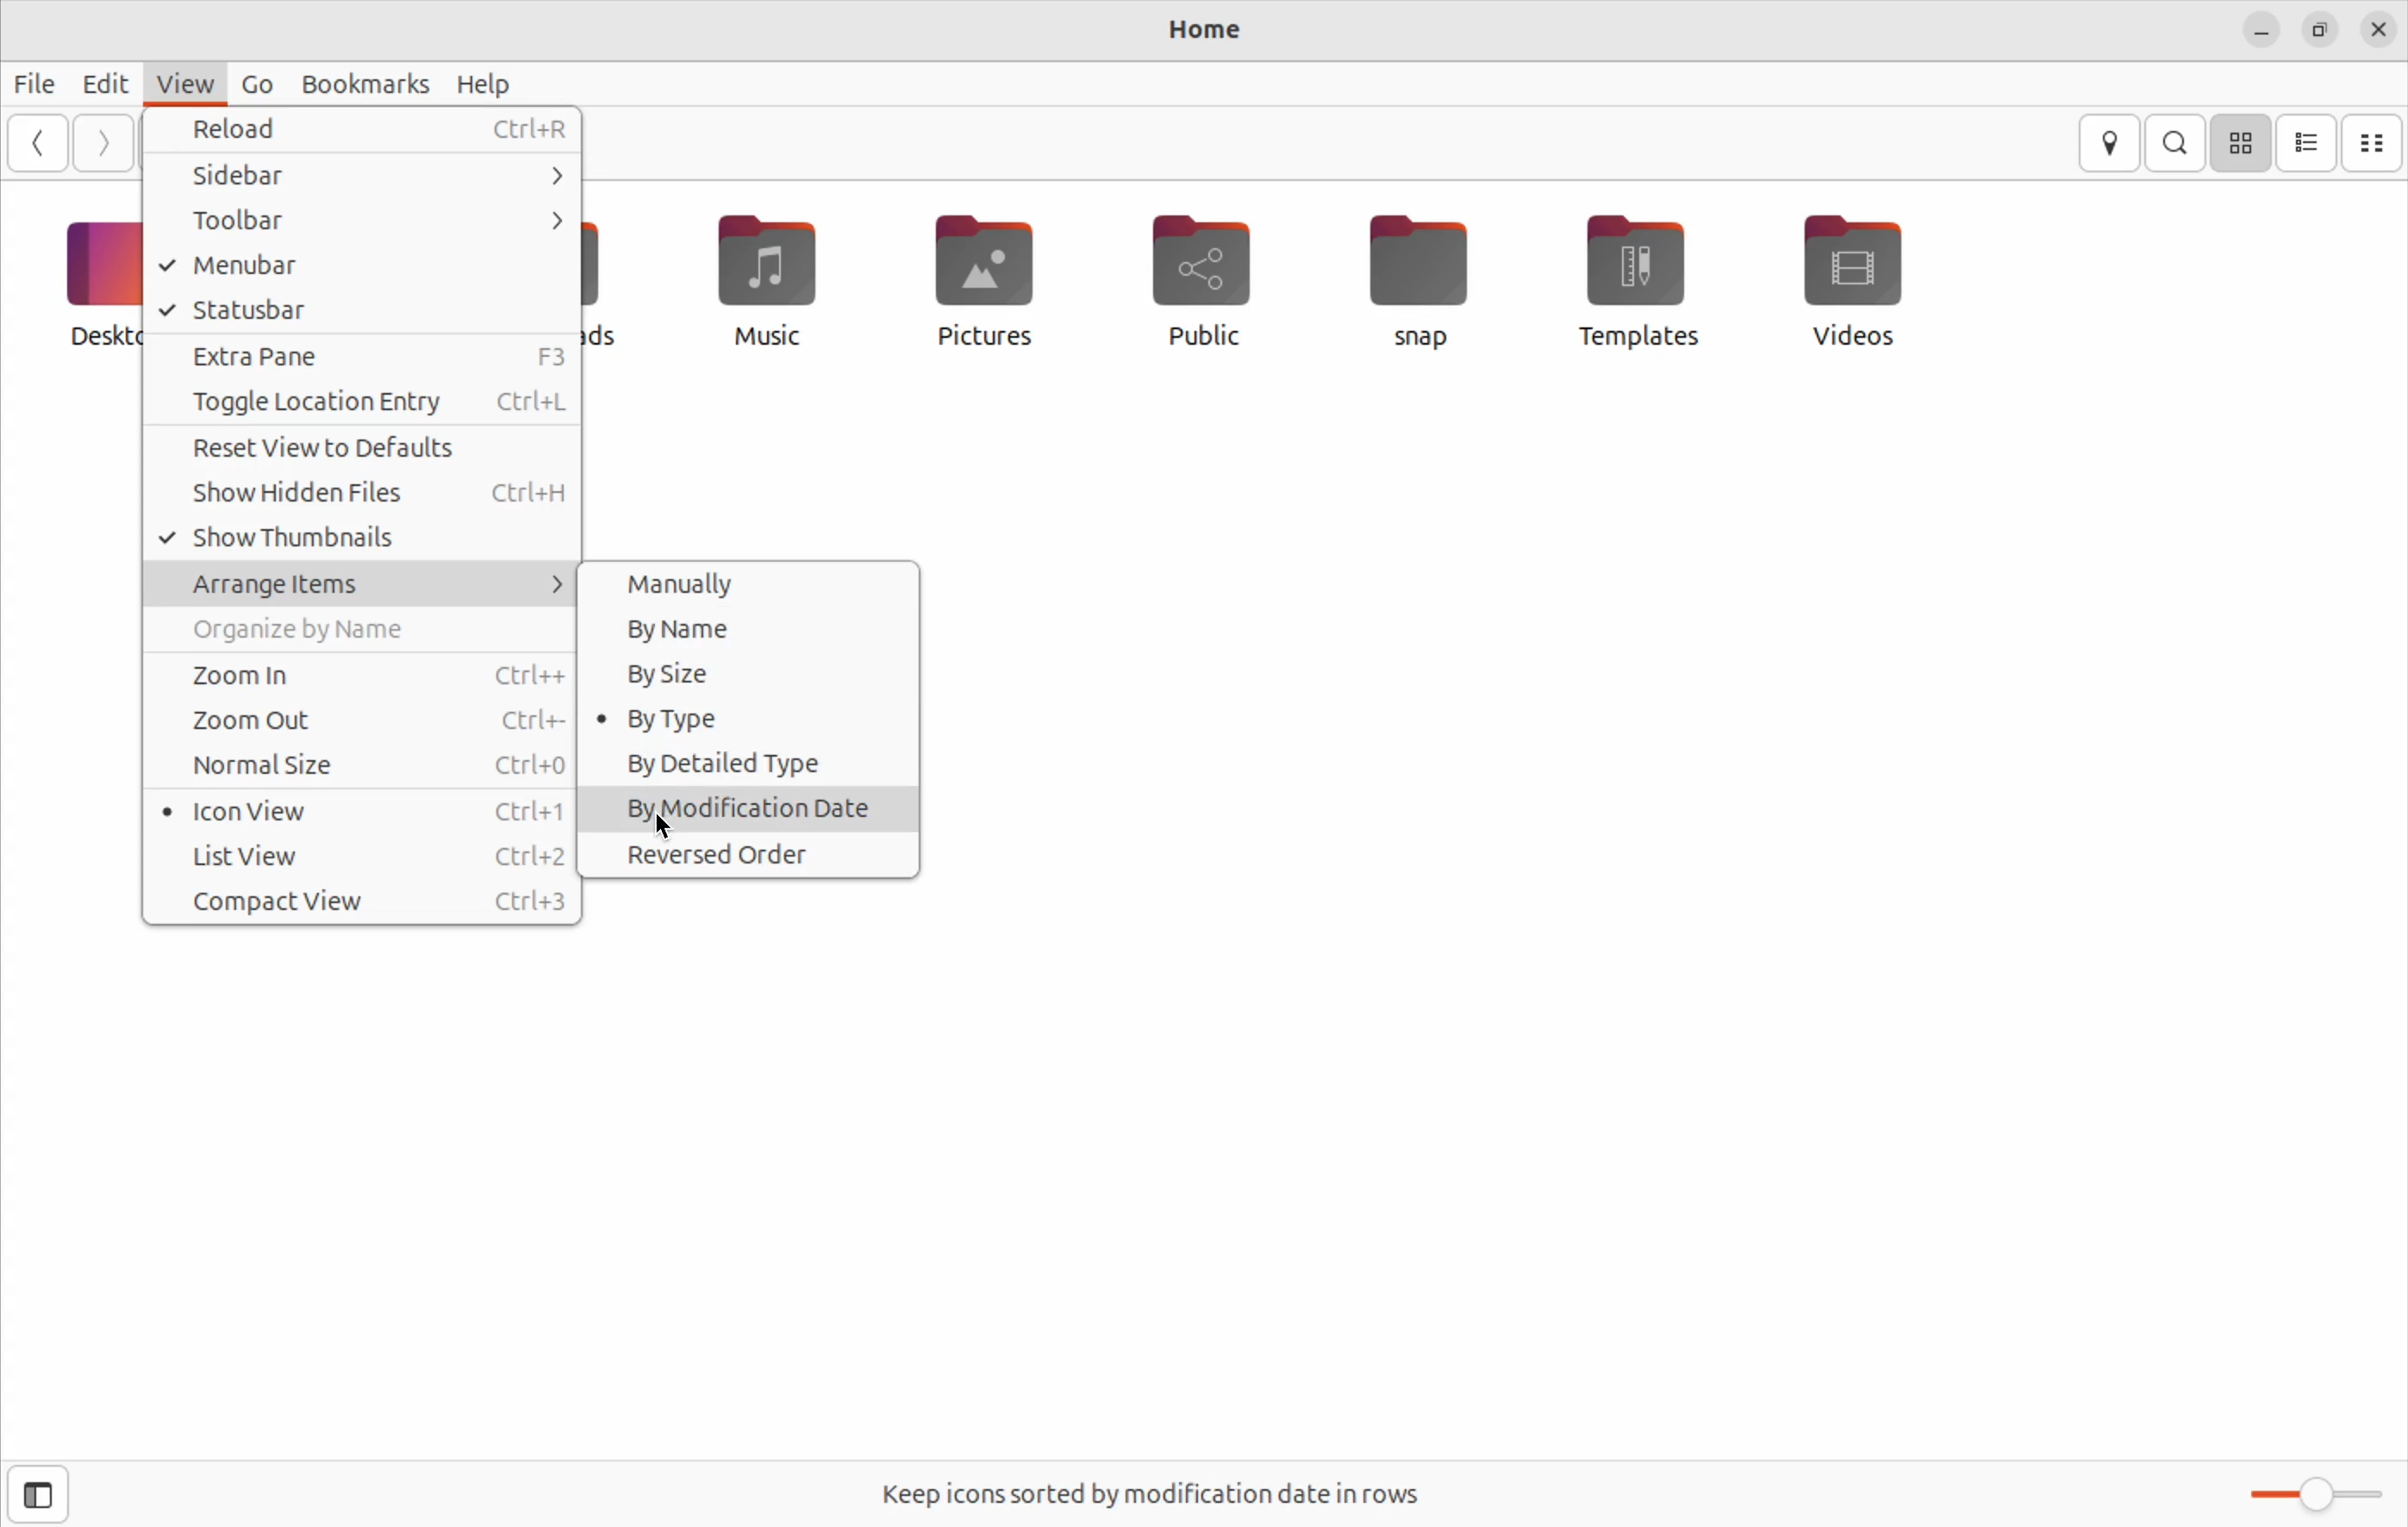 Image resolution: width=2408 pixels, height=1527 pixels. What do you see at coordinates (2260, 32) in the screenshot?
I see `minimize` at bounding box center [2260, 32].